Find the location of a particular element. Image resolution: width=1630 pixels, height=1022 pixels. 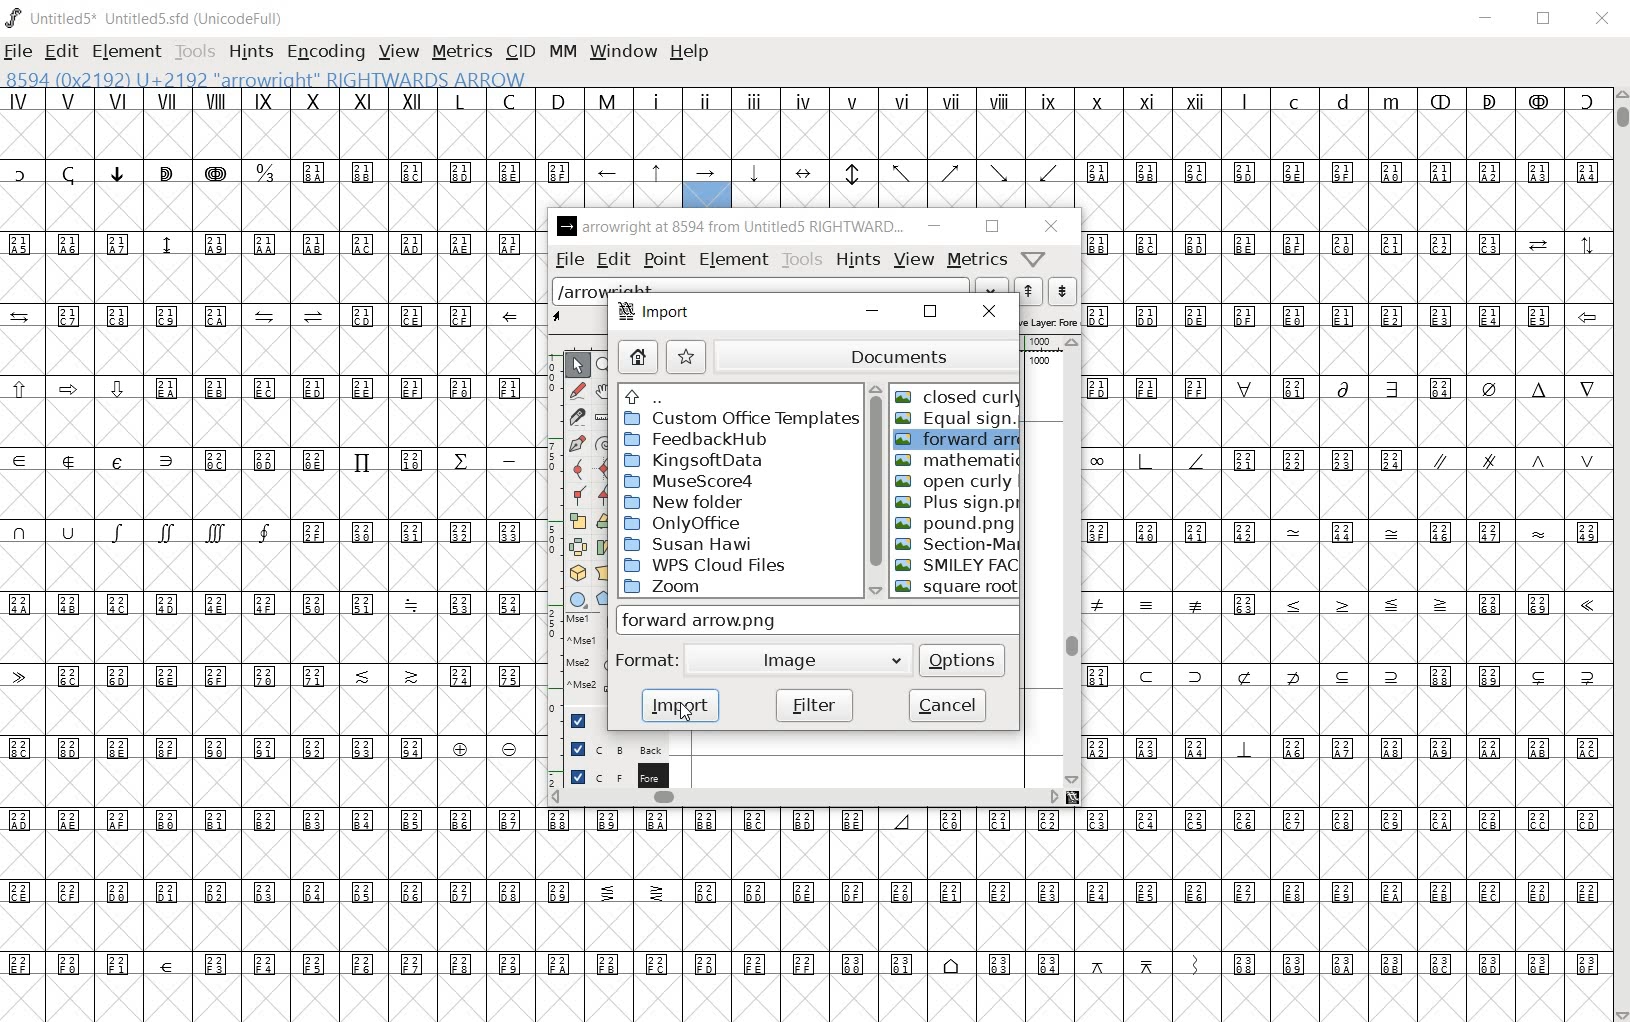

options is located at coordinates (963, 658).